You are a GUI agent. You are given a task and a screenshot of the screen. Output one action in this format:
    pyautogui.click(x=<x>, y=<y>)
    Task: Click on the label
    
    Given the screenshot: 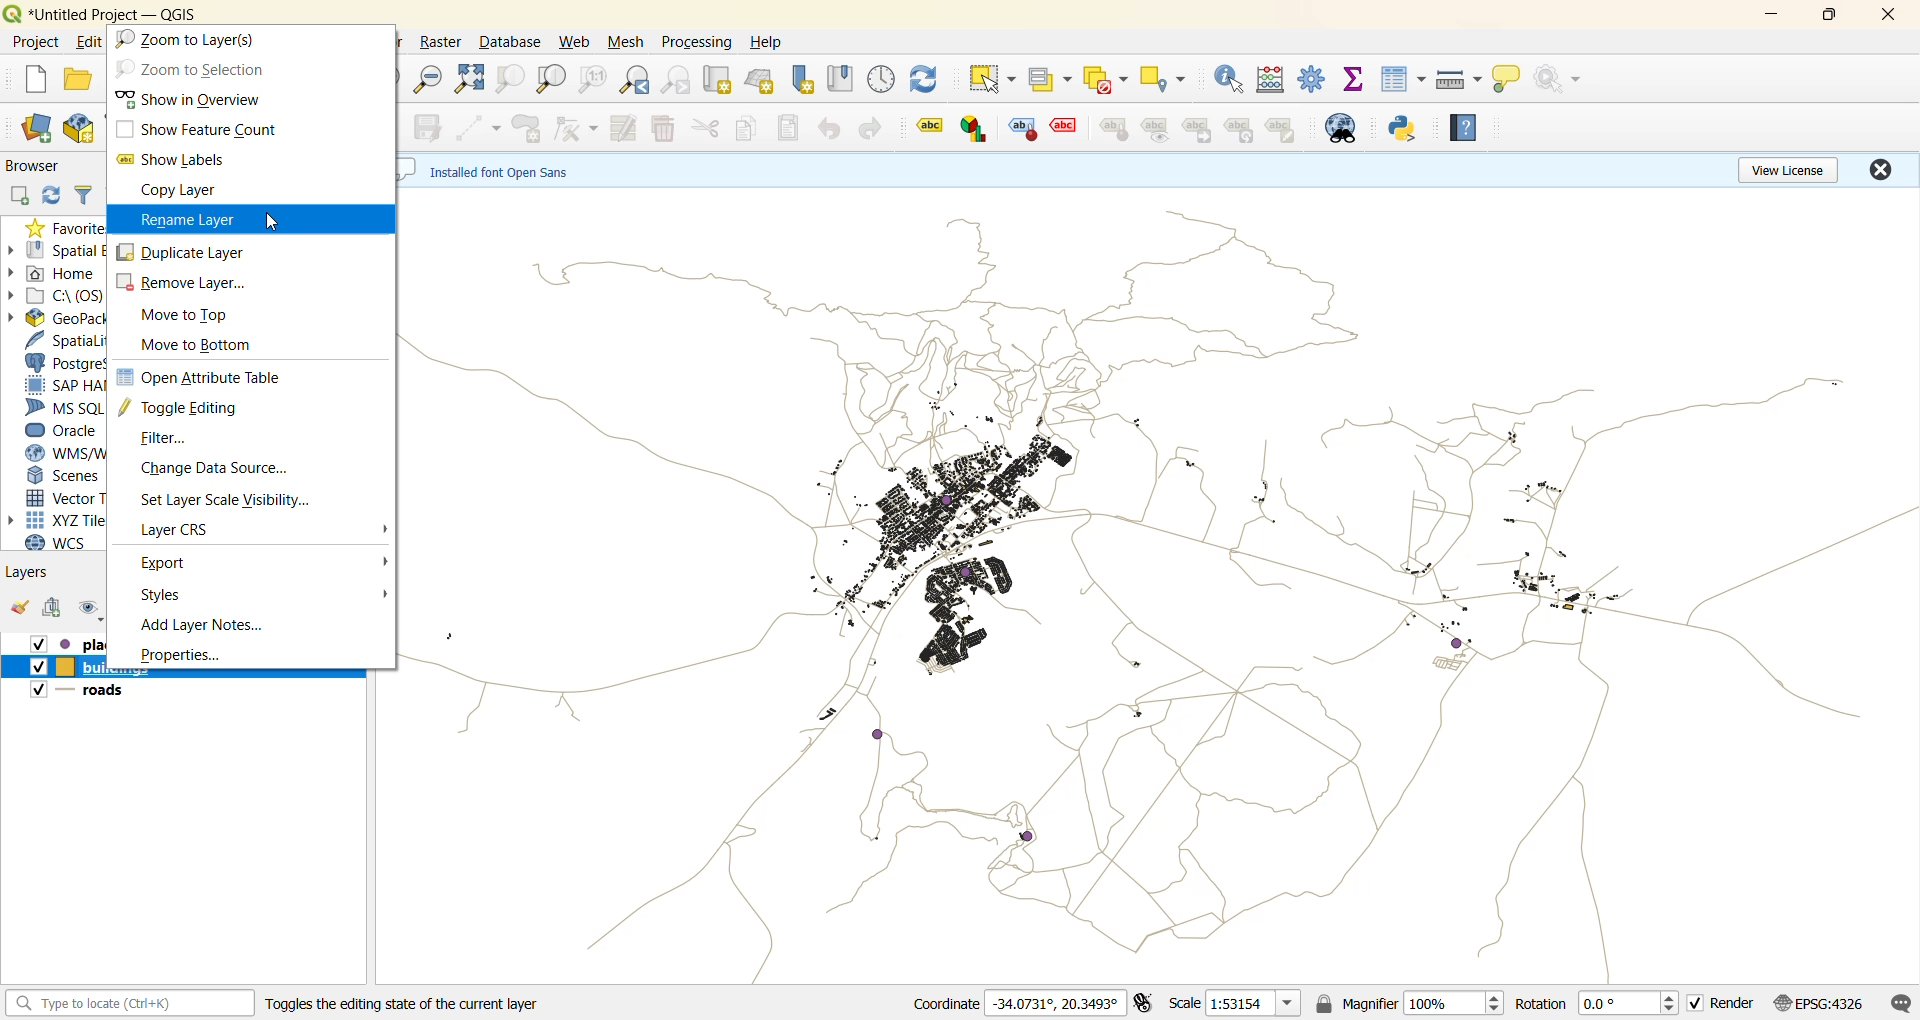 What is the action you would take?
    pyautogui.click(x=922, y=126)
    